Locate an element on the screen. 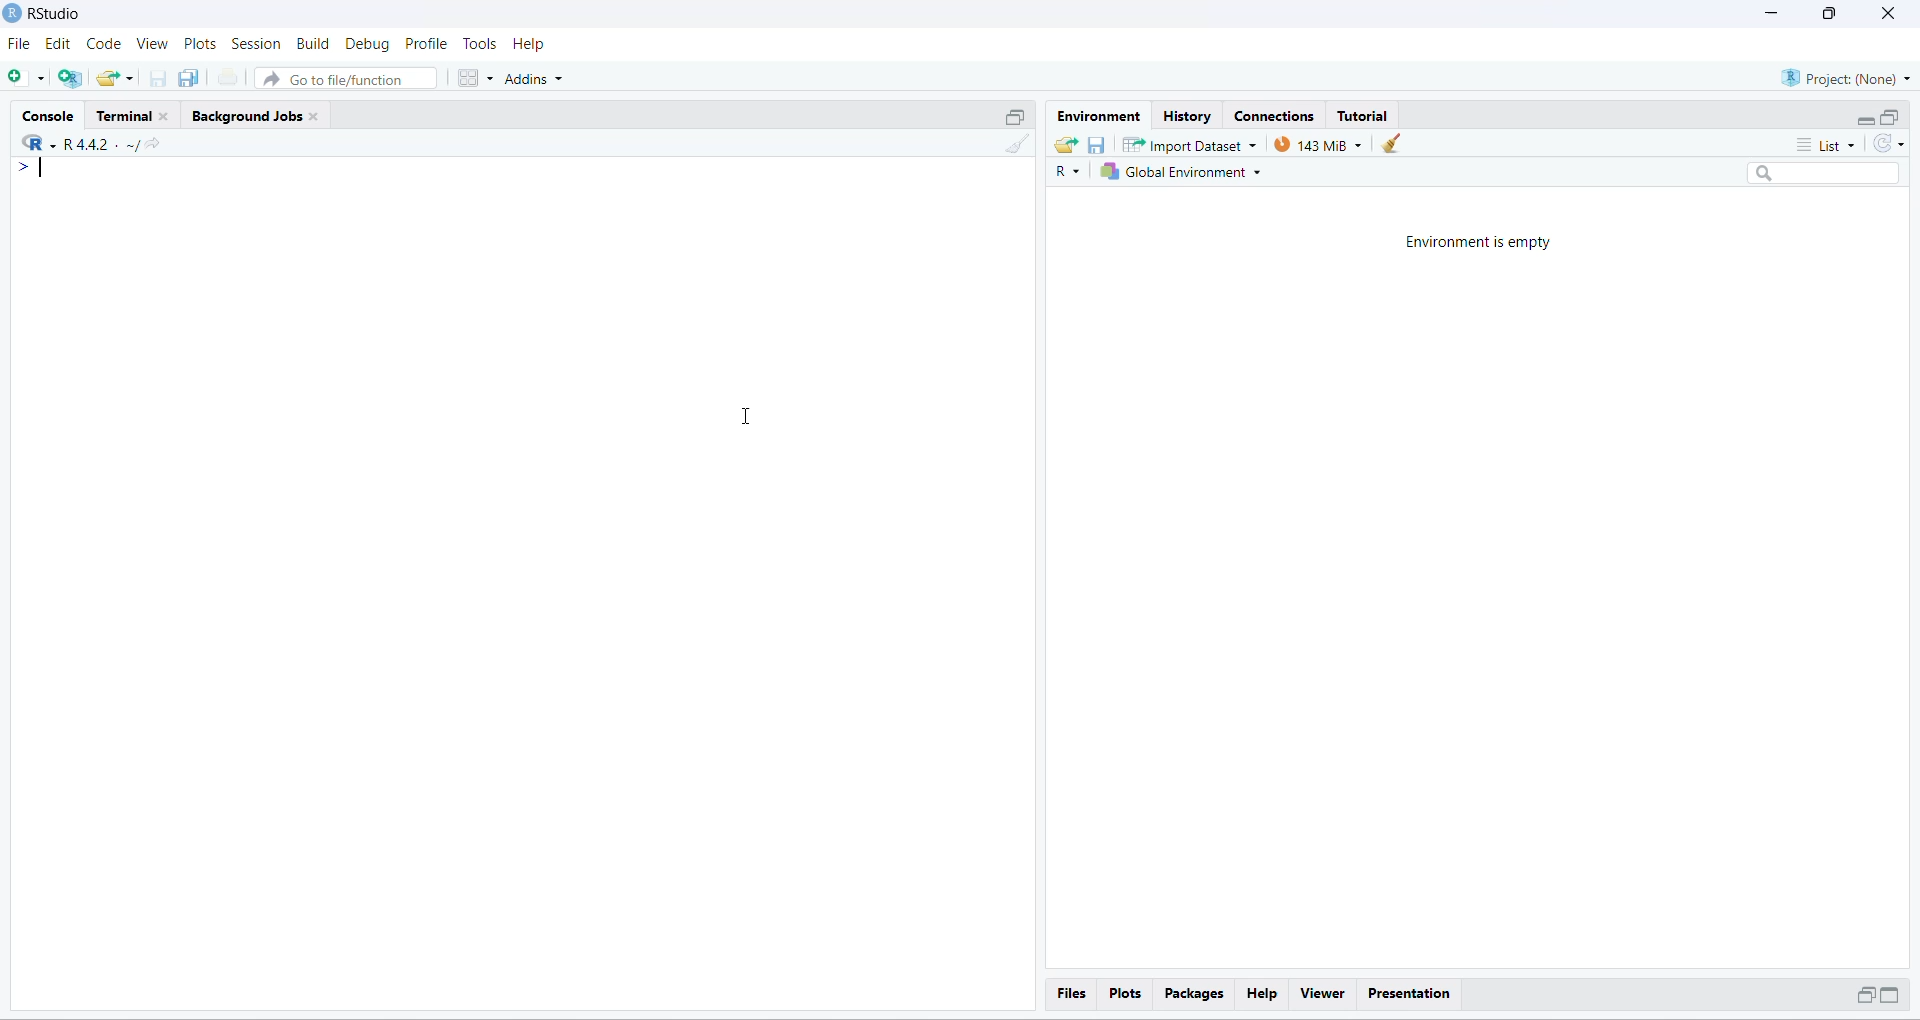  tools is located at coordinates (482, 43).